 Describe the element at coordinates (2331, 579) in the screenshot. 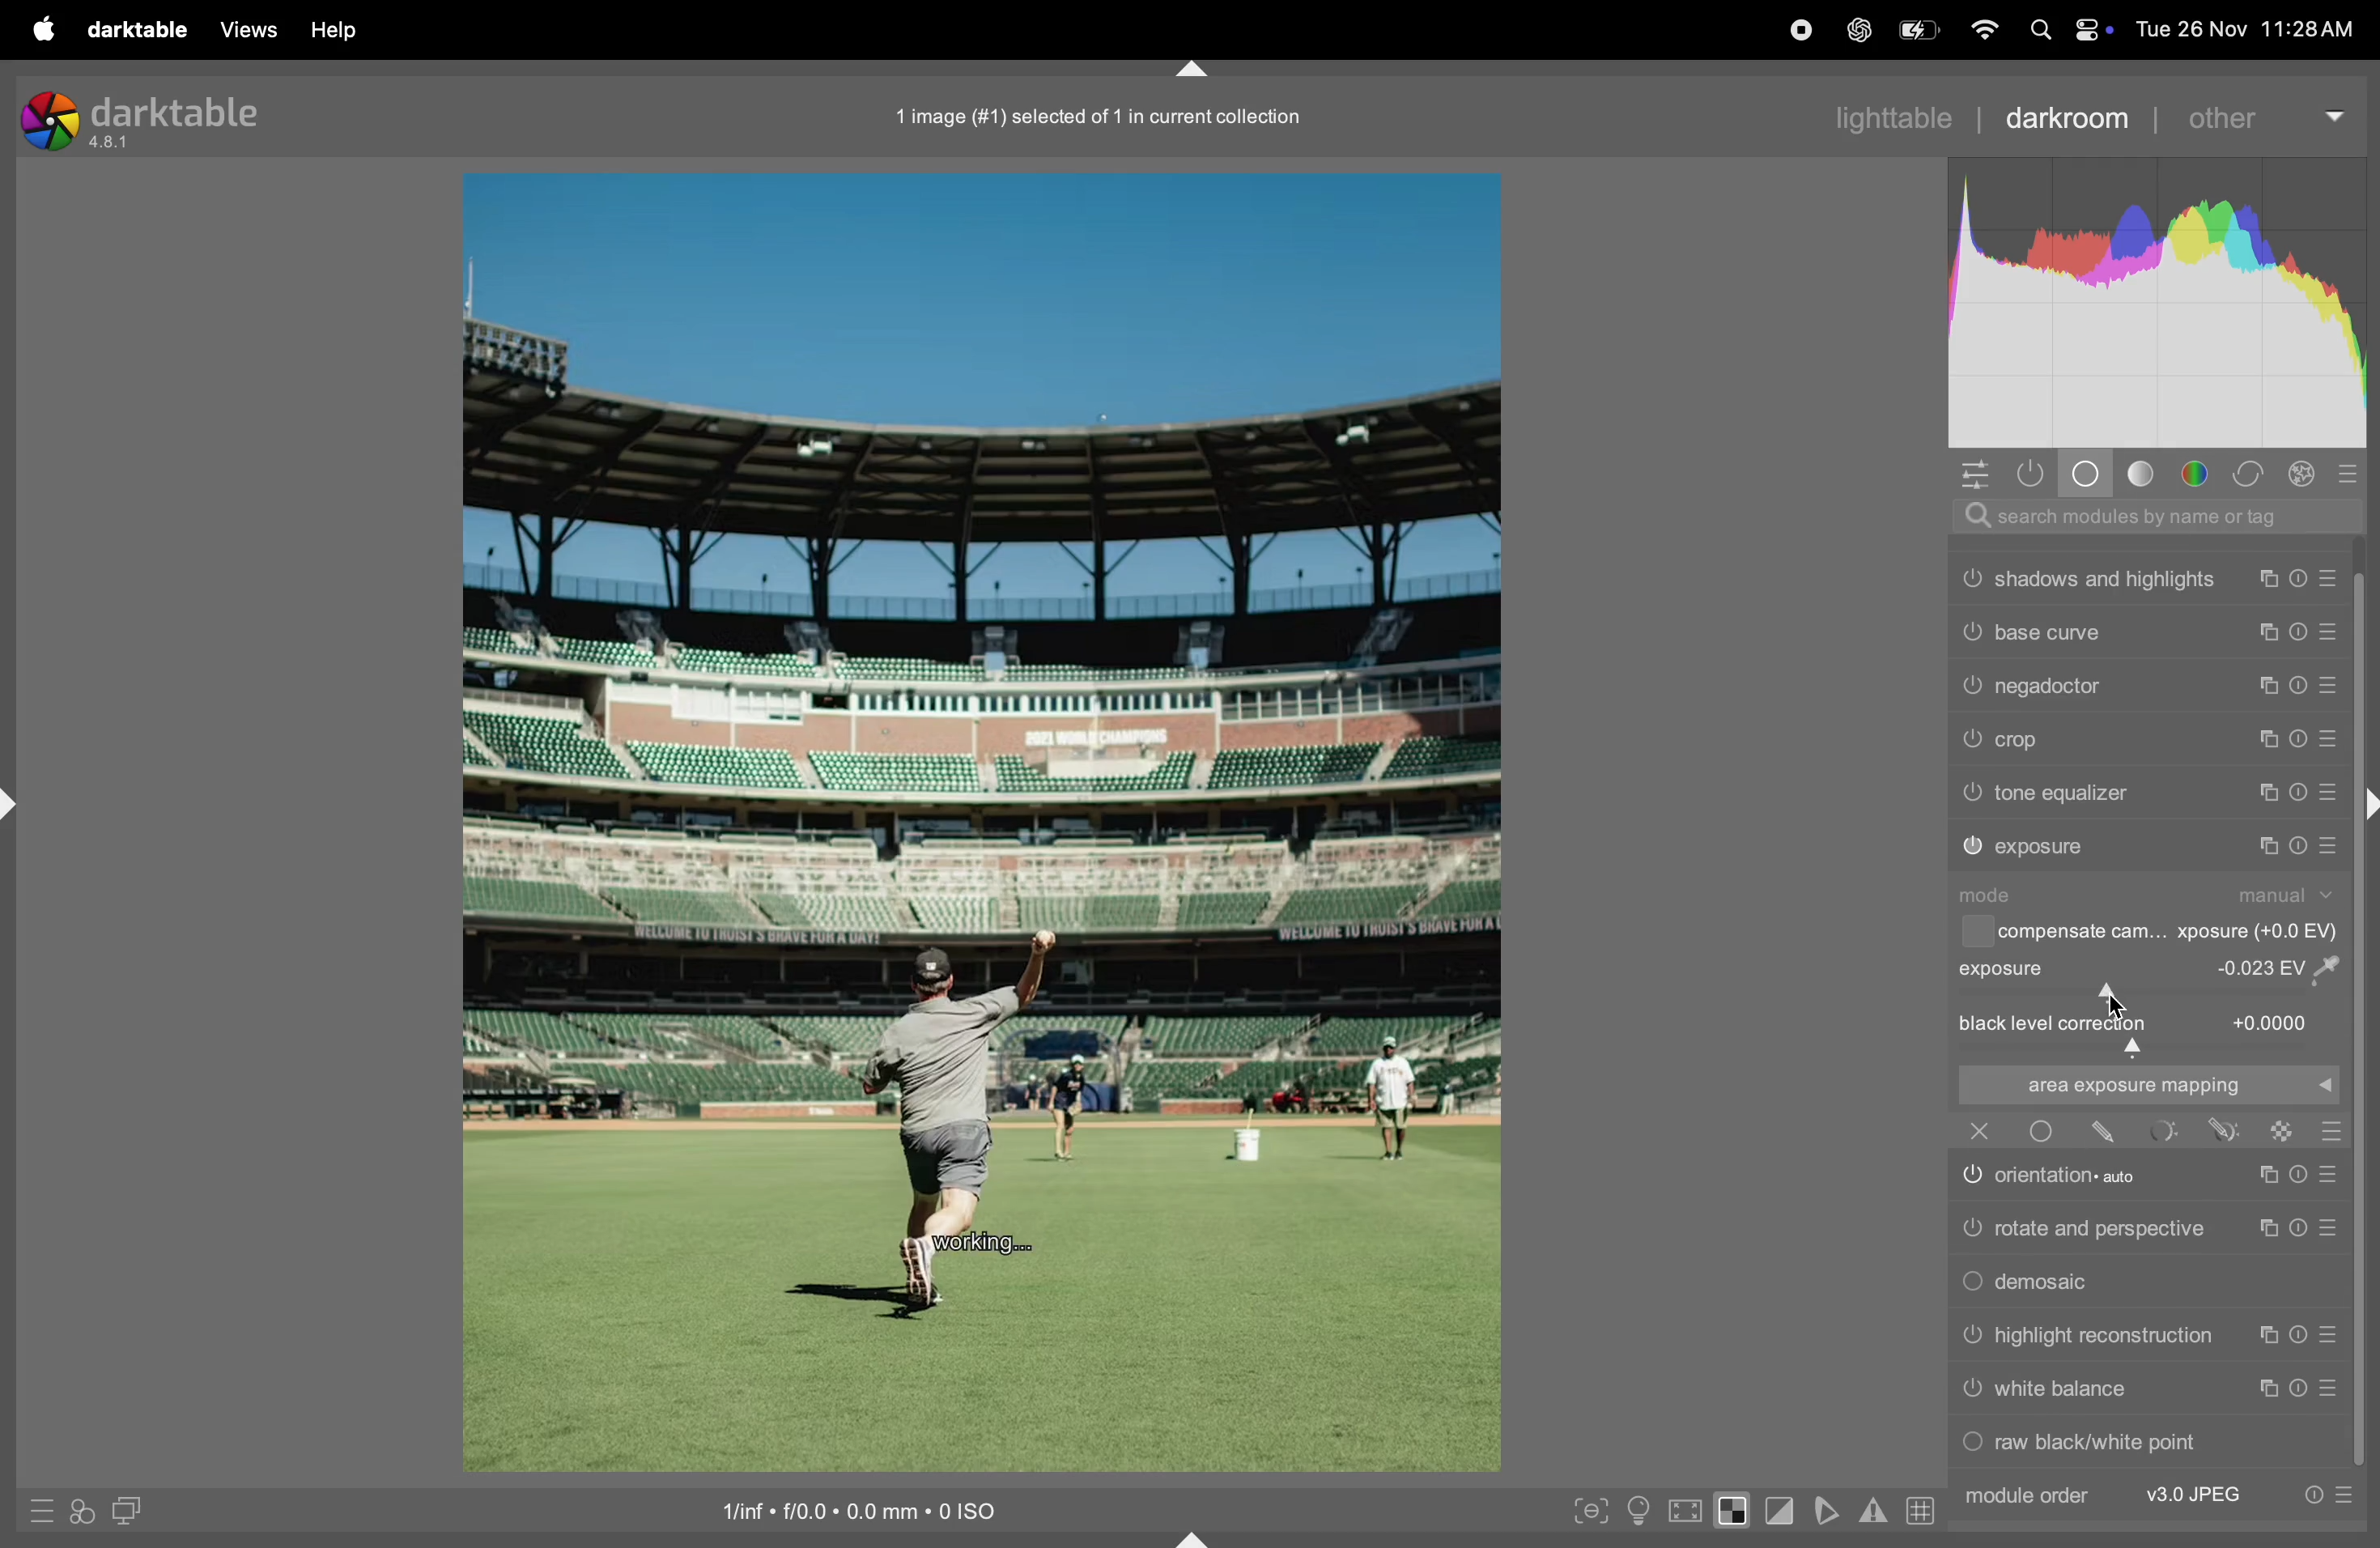

I see `Presets ` at that location.